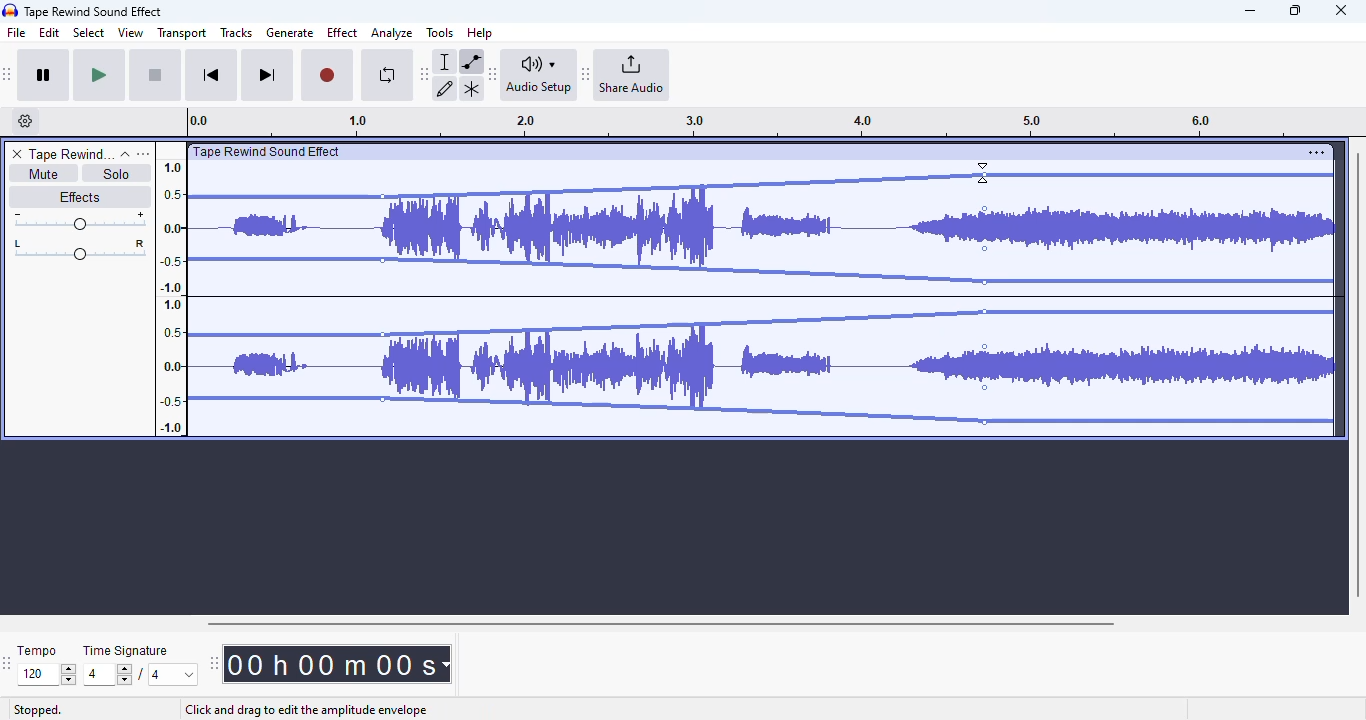 This screenshot has height=720, width=1366. What do you see at coordinates (327, 76) in the screenshot?
I see `record` at bounding box center [327, 76].